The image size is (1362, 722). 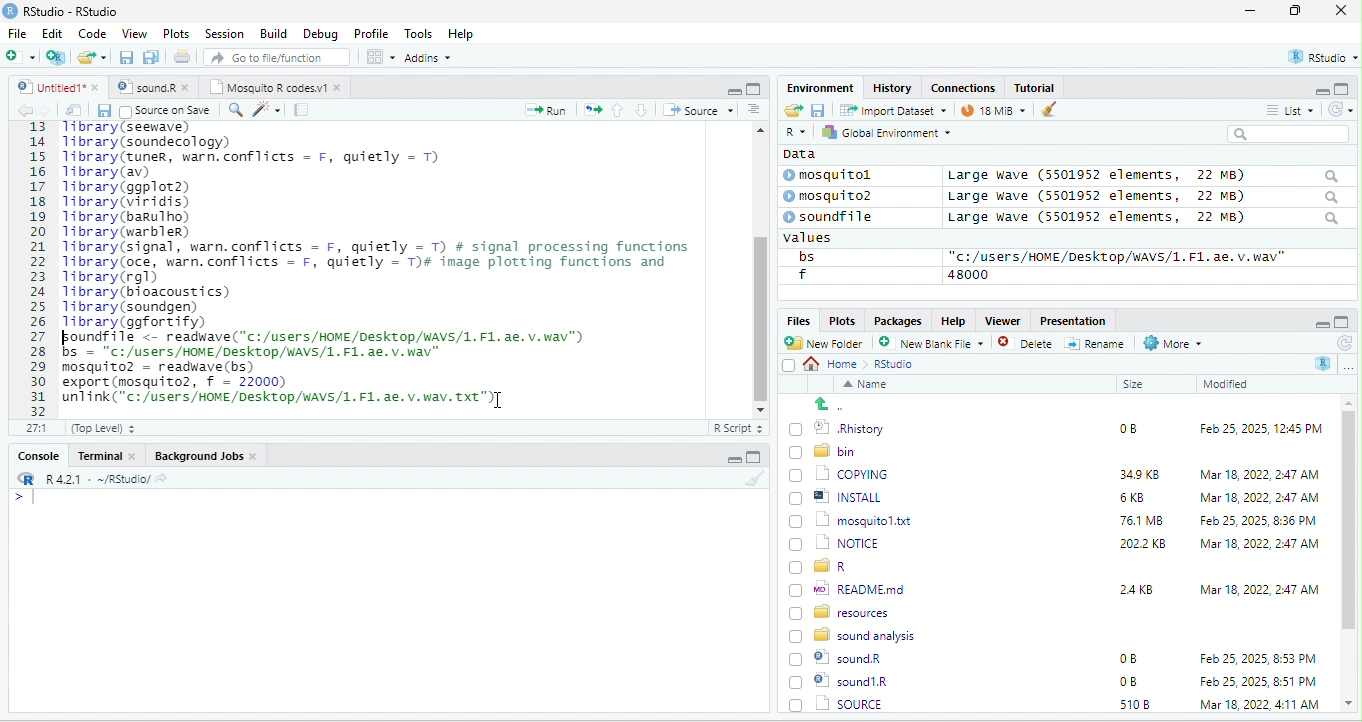 I want to click on Help, so click(x=462, y=35).